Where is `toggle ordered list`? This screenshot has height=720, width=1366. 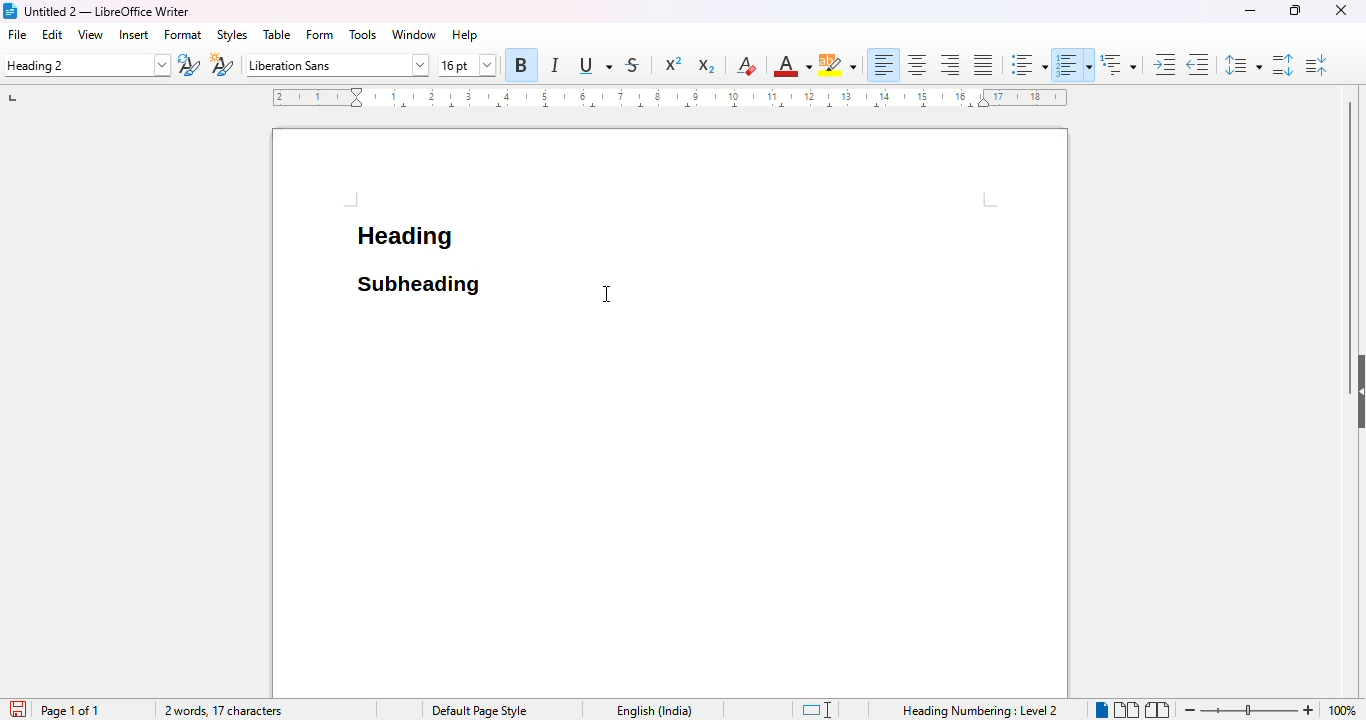 toggle ordered list is located at coordinates (1074, 65).